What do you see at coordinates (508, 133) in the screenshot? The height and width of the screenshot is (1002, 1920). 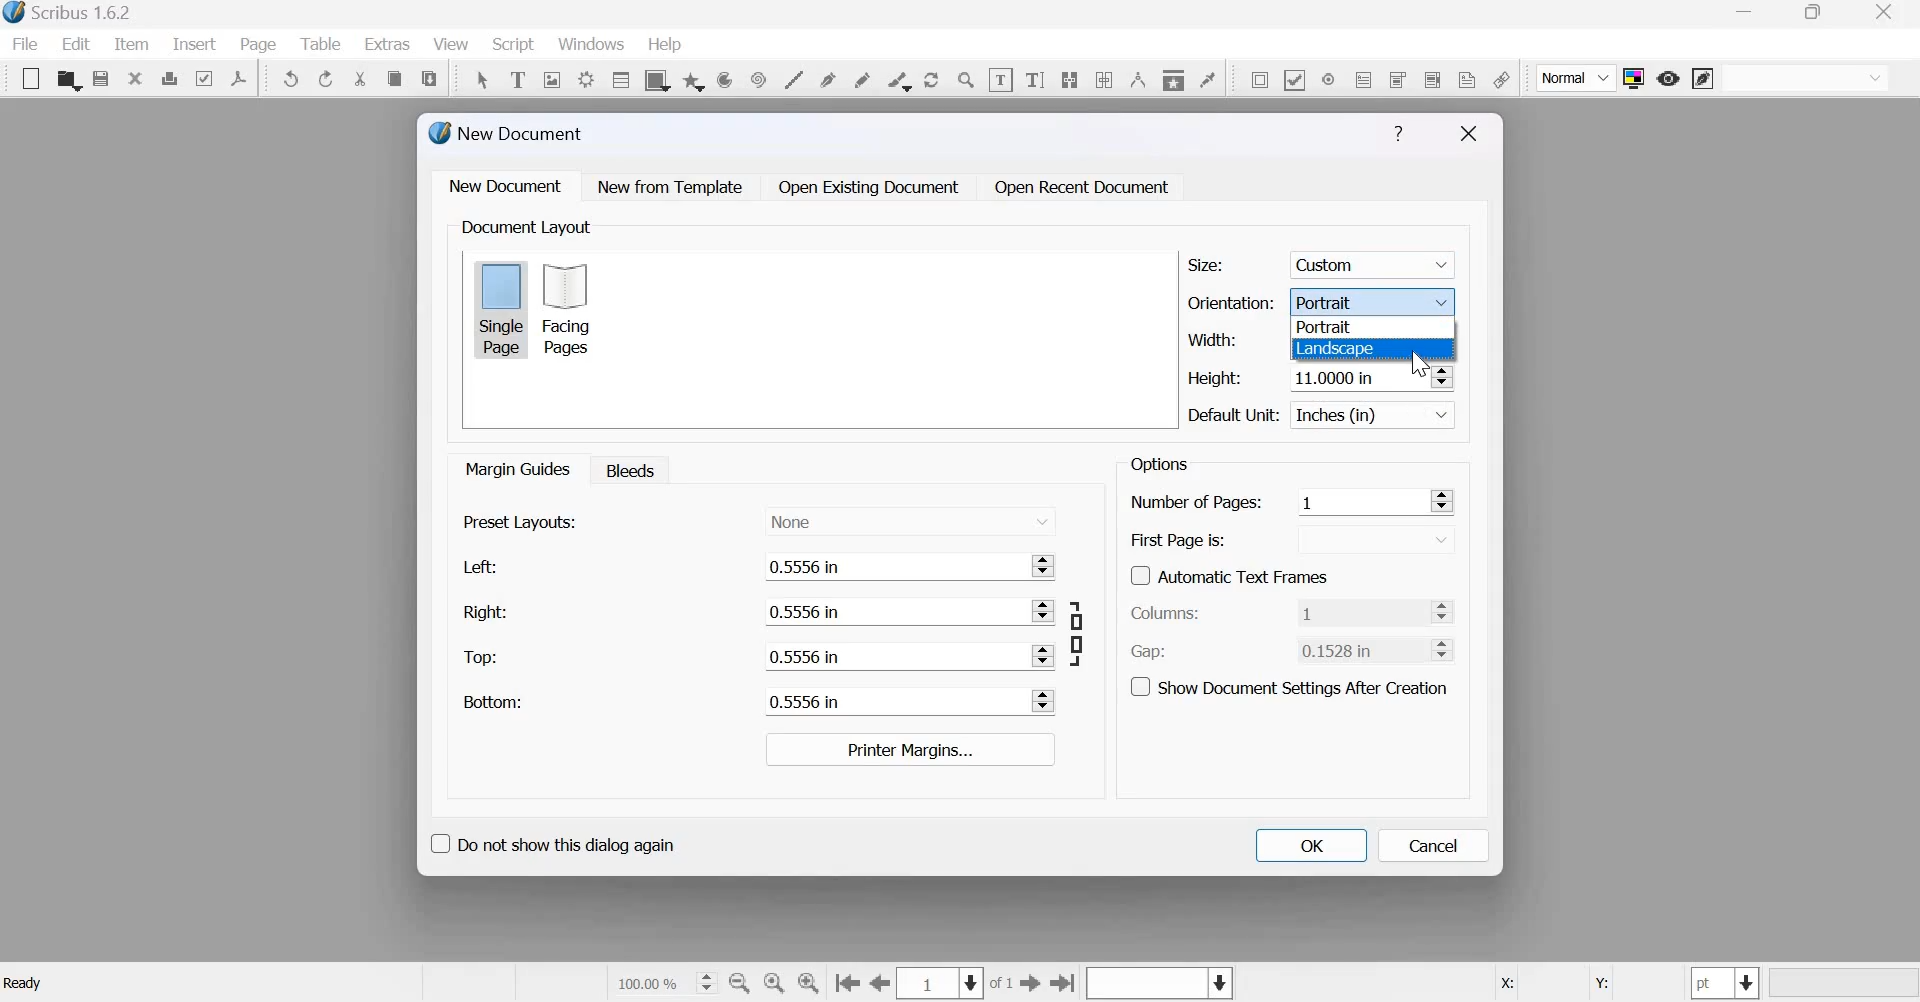 I see `New Document` at bounding box center [508, 133].